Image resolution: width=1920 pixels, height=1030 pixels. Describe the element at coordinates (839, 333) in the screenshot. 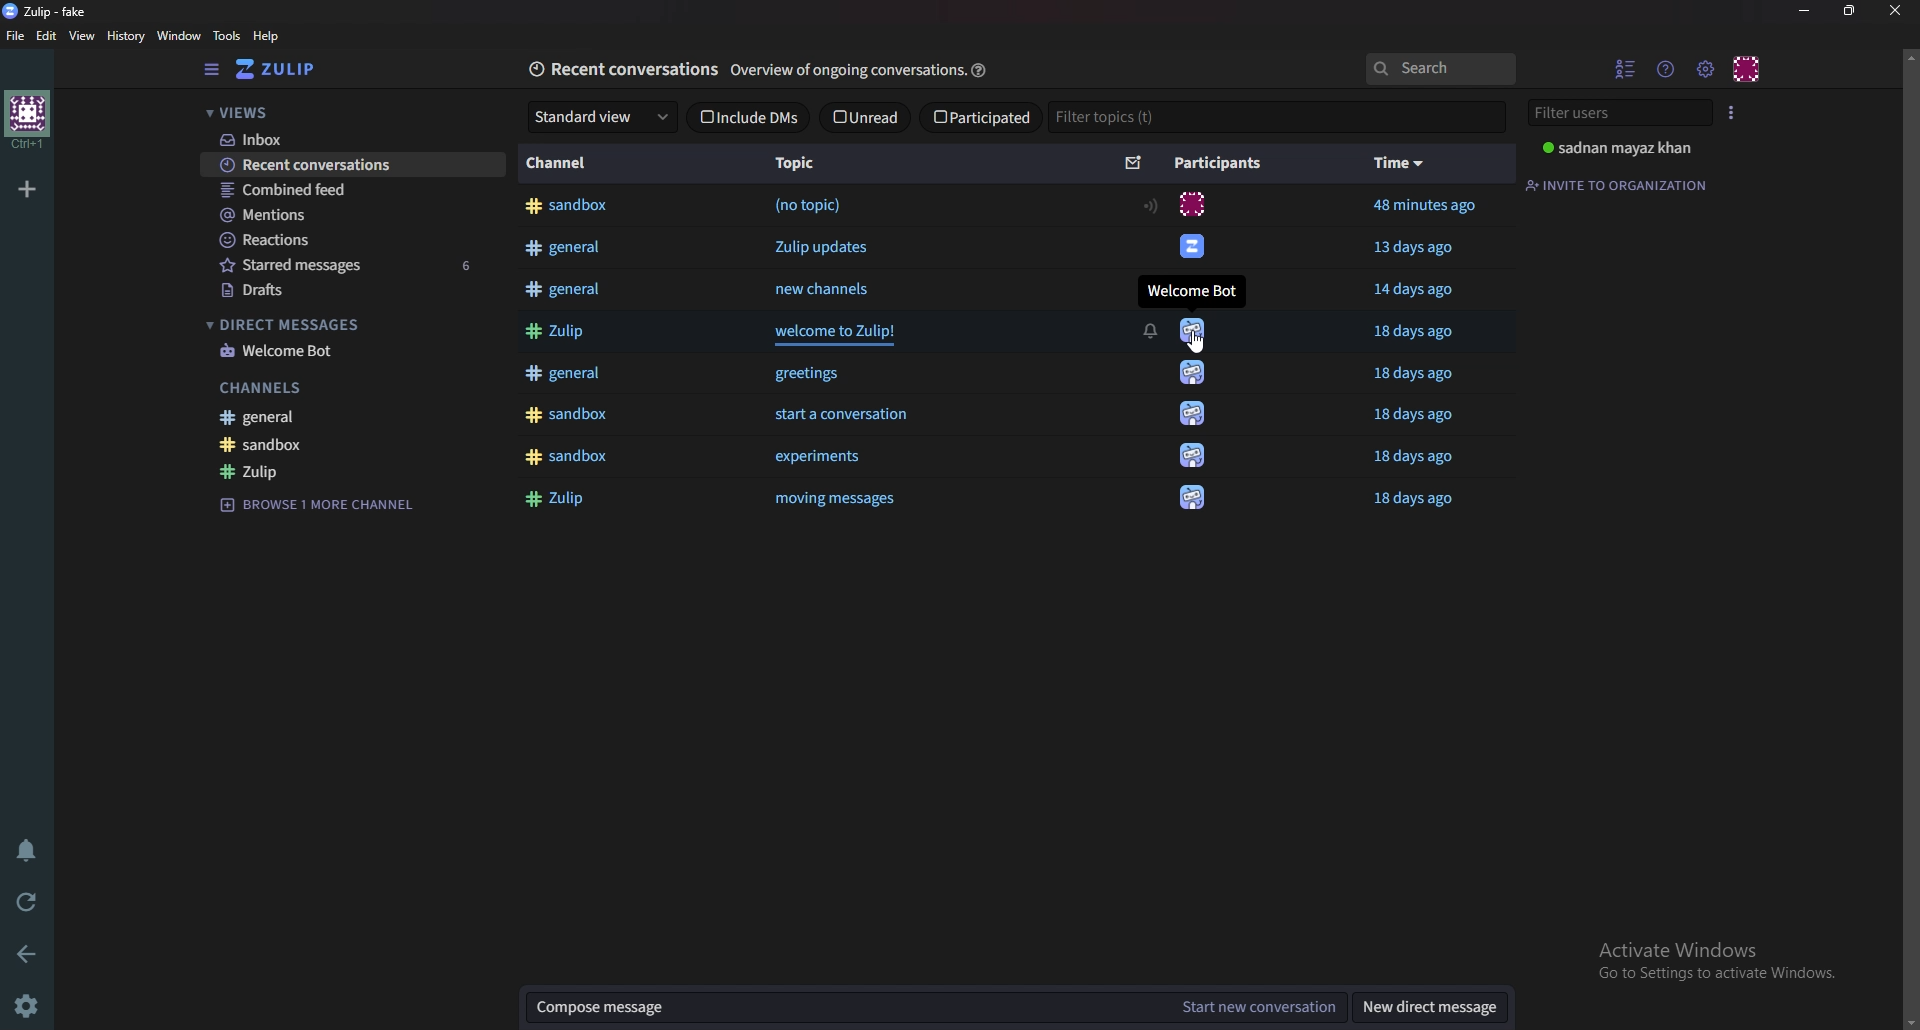

I see `welcome to Zulip!` at that location.